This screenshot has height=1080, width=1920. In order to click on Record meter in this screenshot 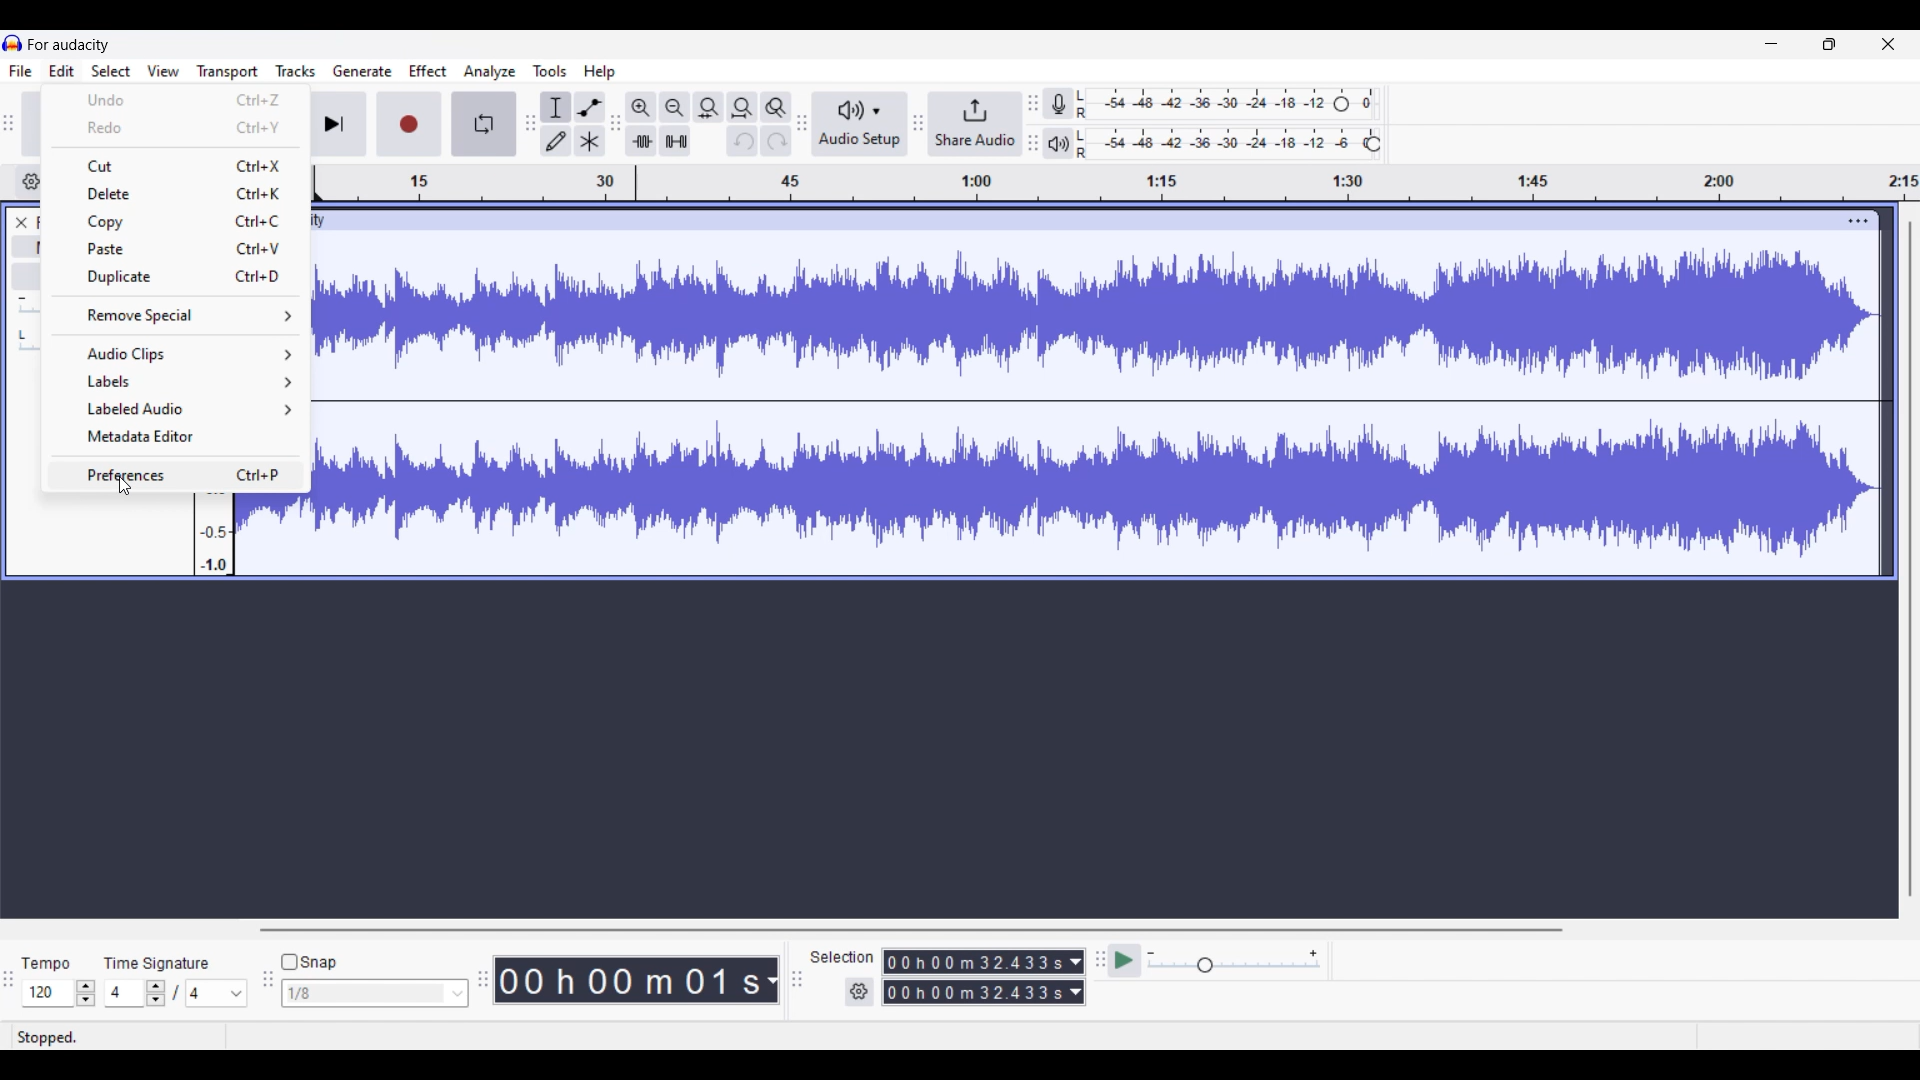, I will do `click(1058, 103)`.